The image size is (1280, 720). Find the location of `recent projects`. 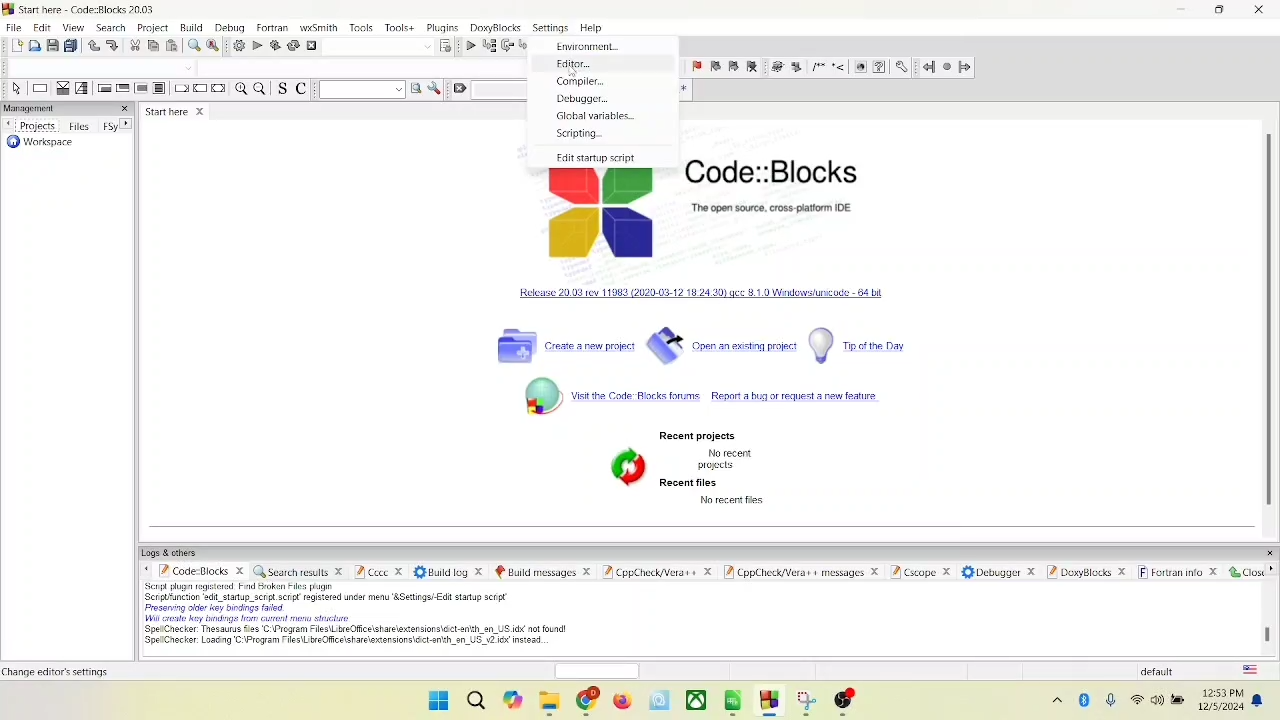

recent projects is located at coordinates (701, 435).